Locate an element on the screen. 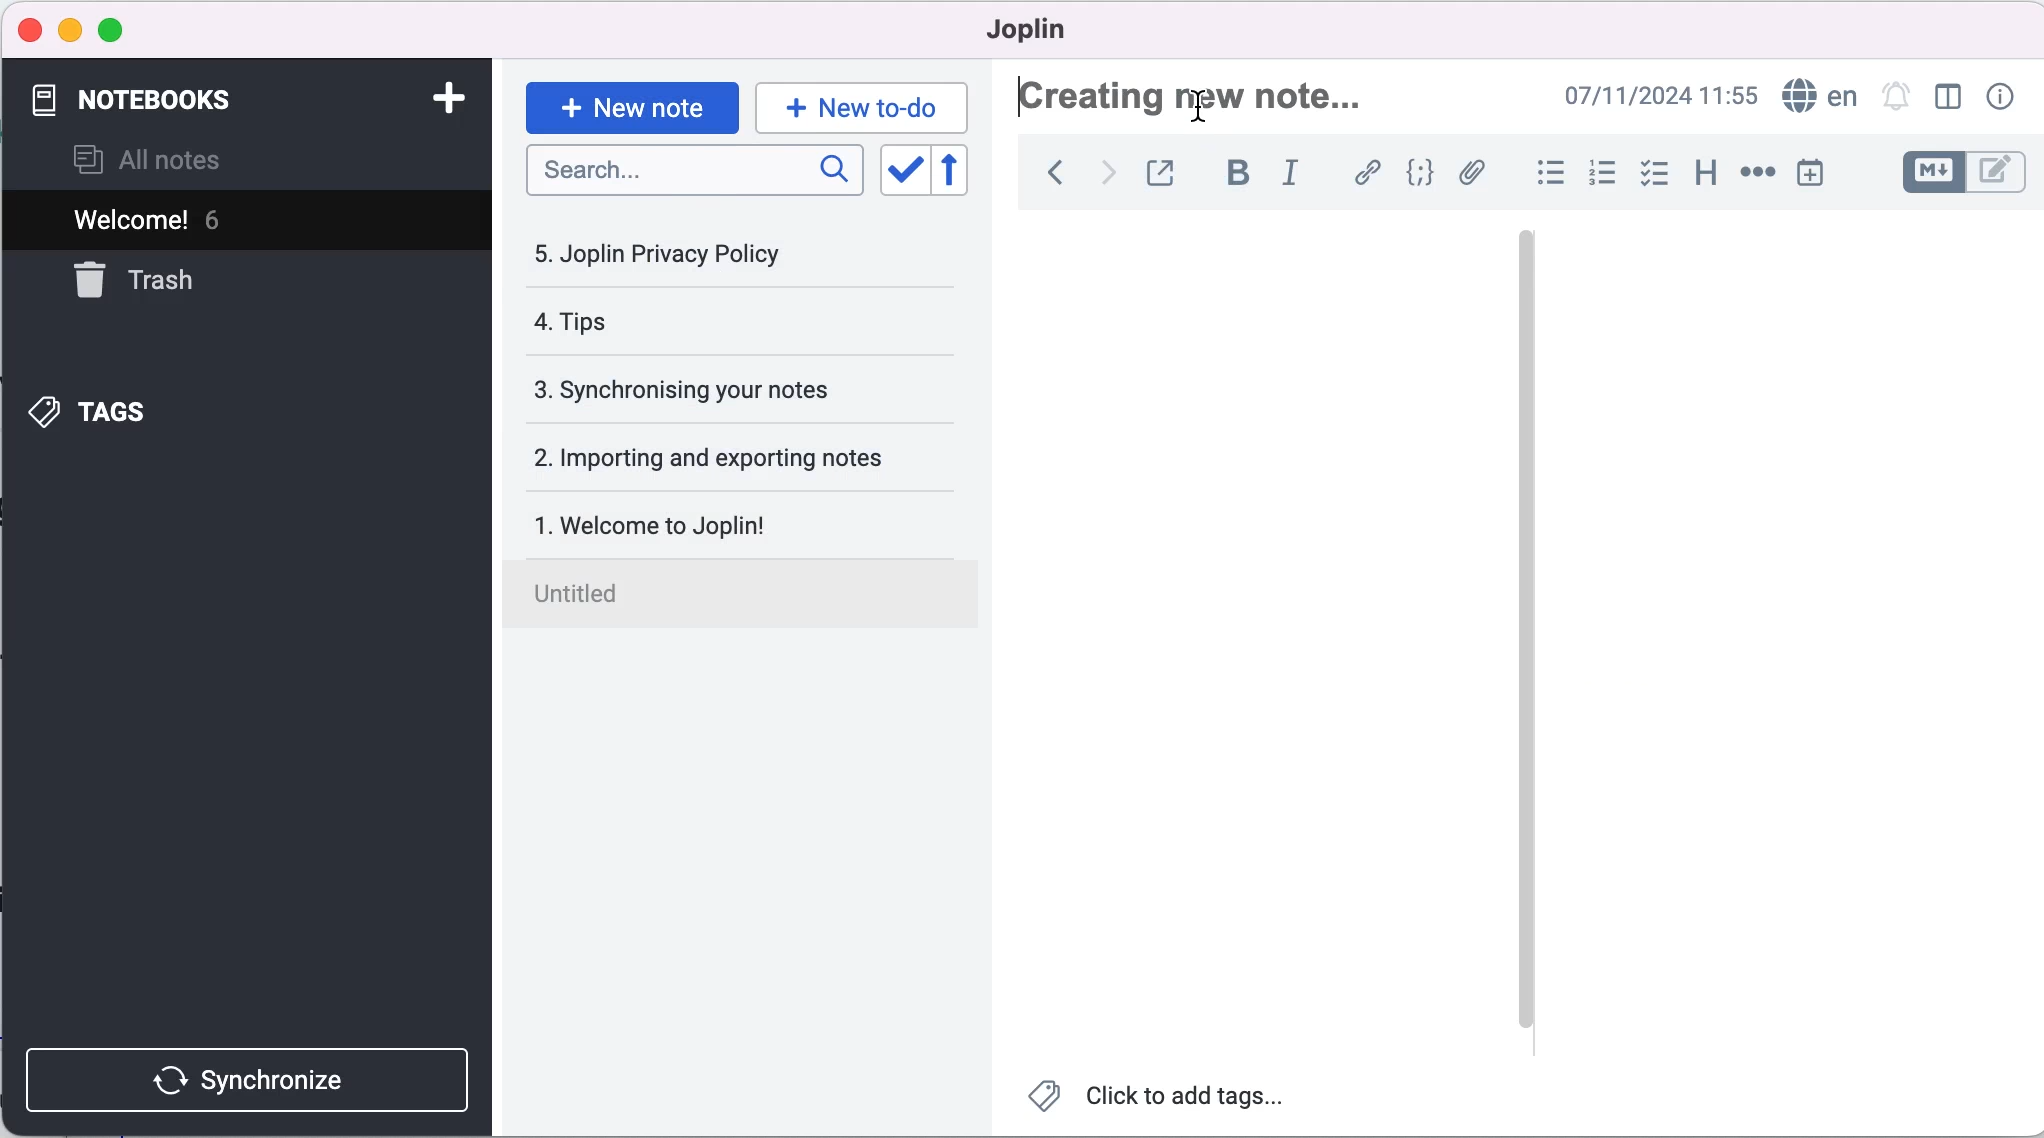  vertical slider is located at coordinates (1528, 280).